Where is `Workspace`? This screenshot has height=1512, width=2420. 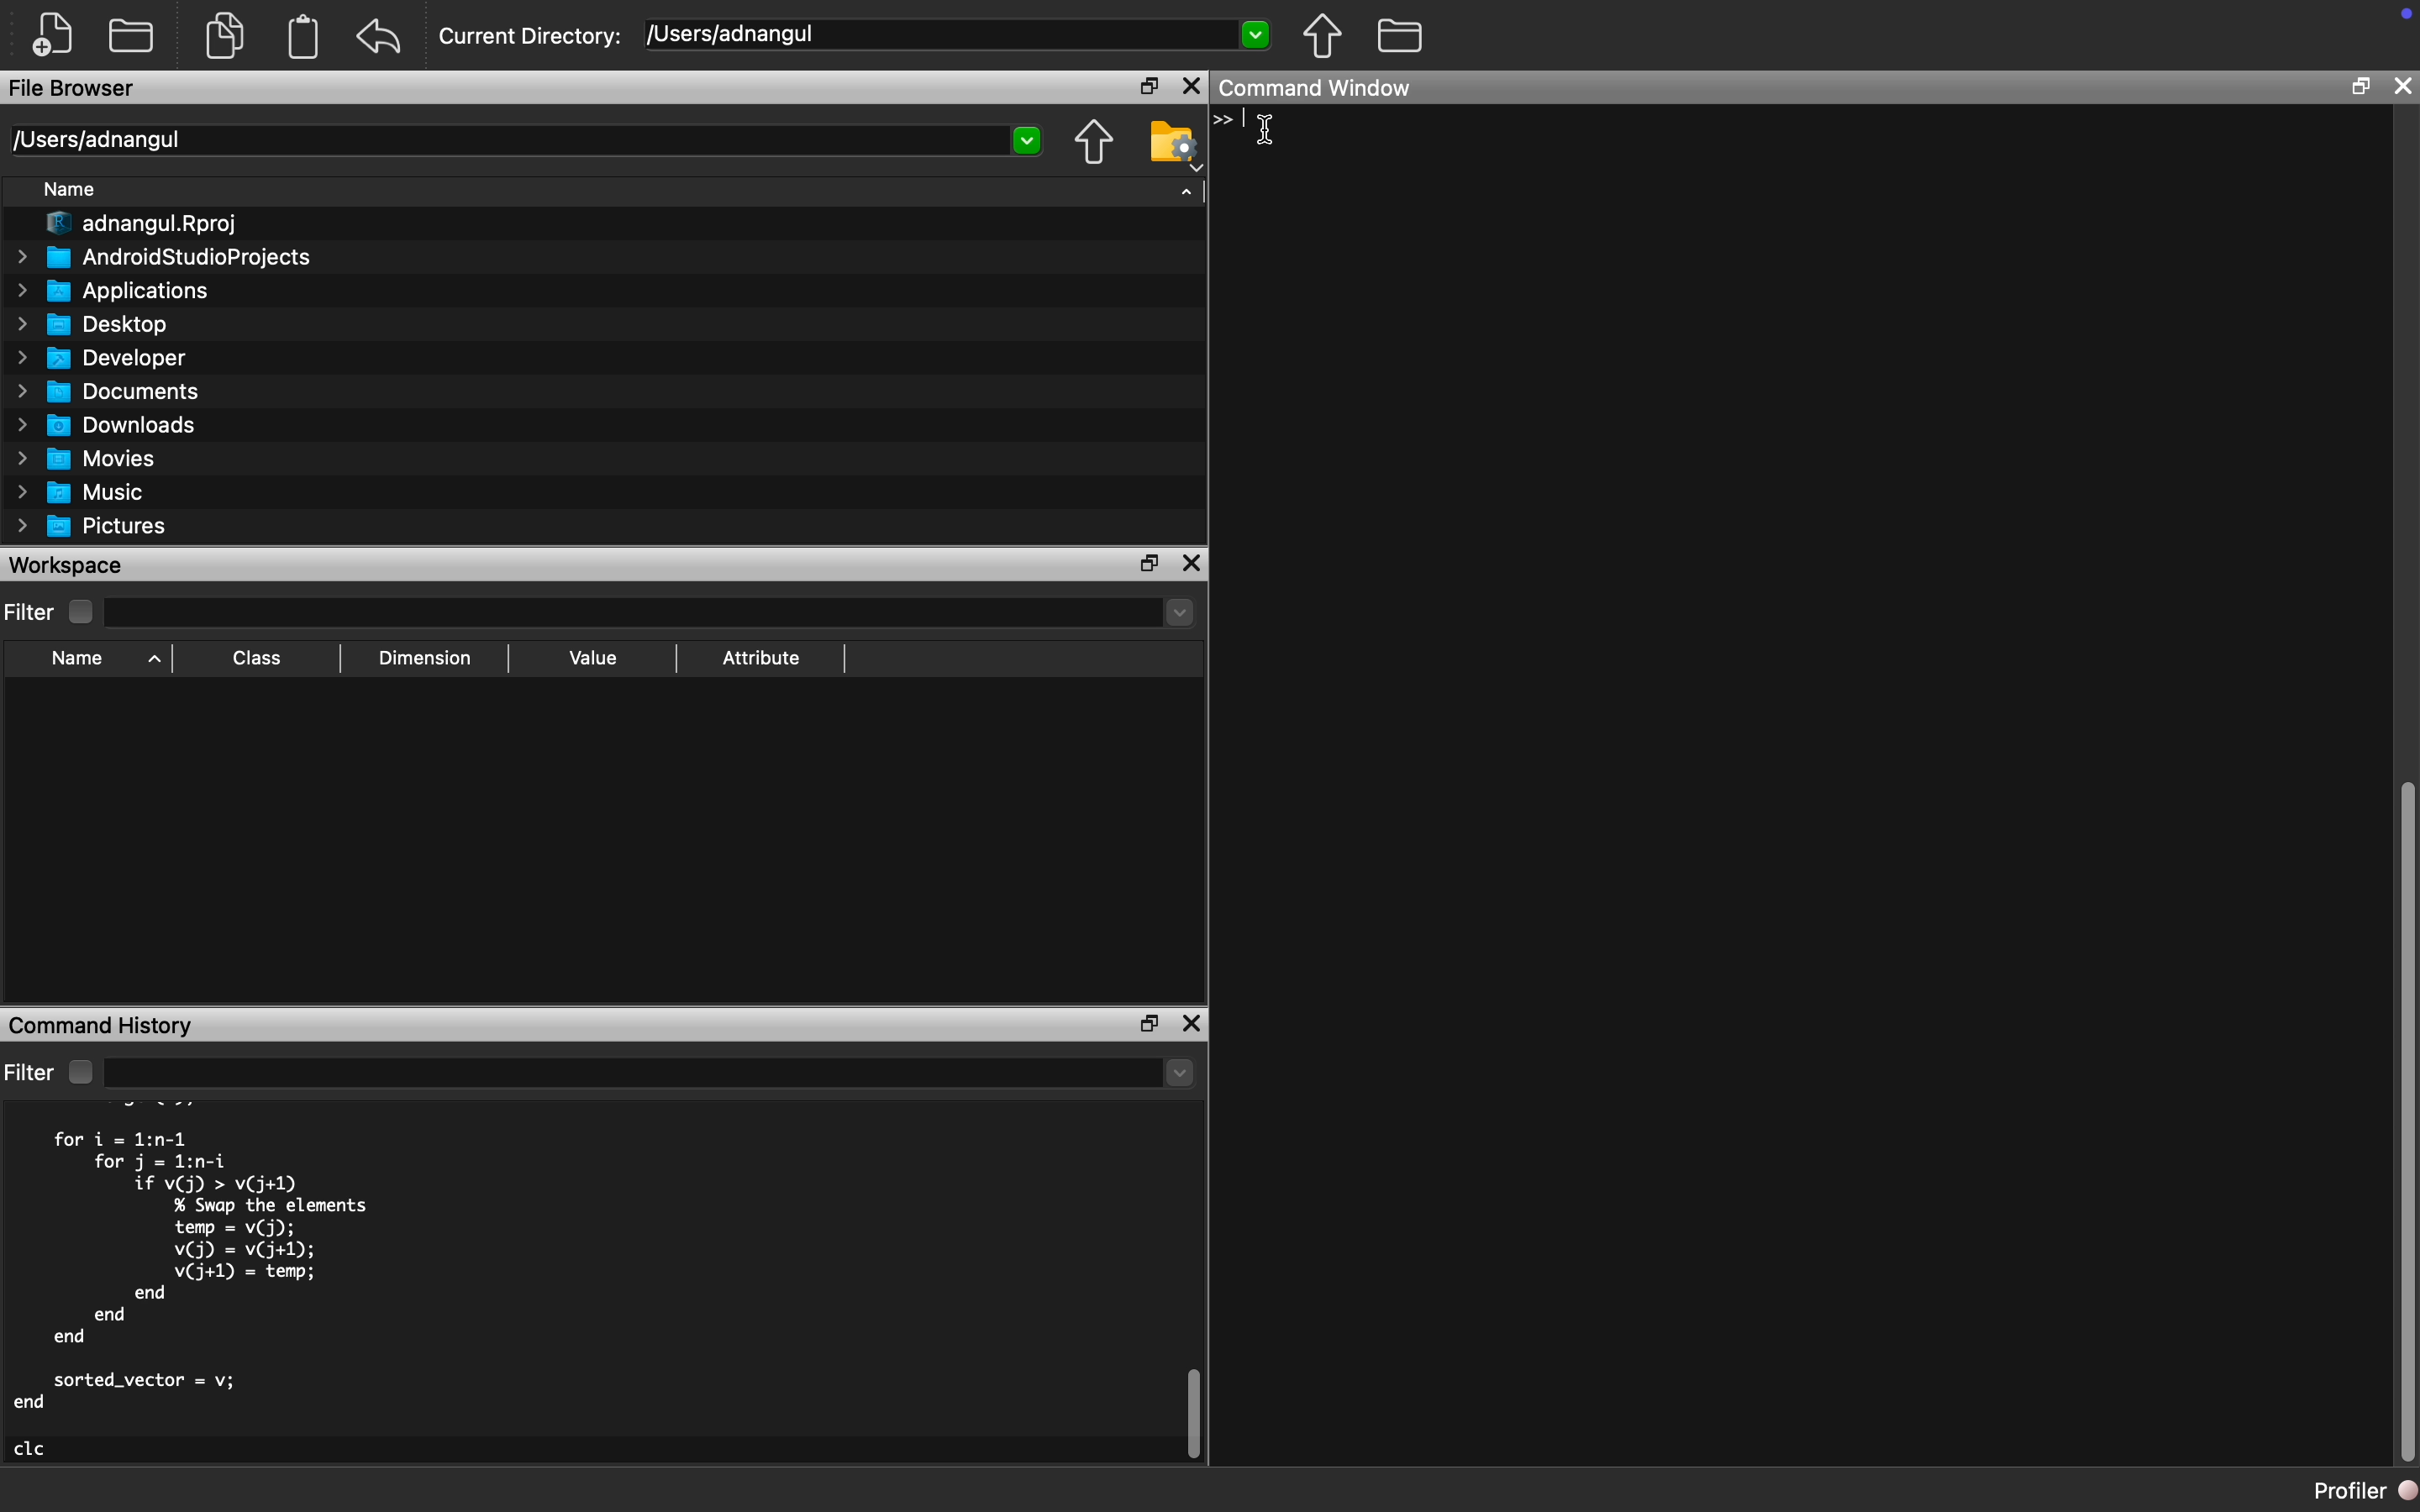
Workspace is located at coordinates (72, 565).